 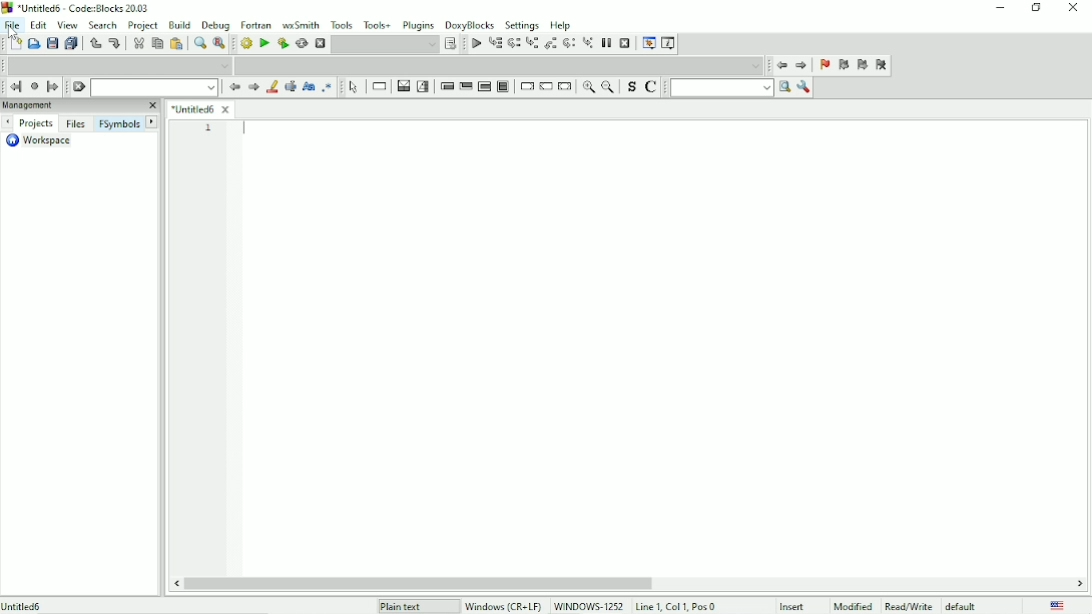 I want to click on Debug, so click(x=216, y=26).